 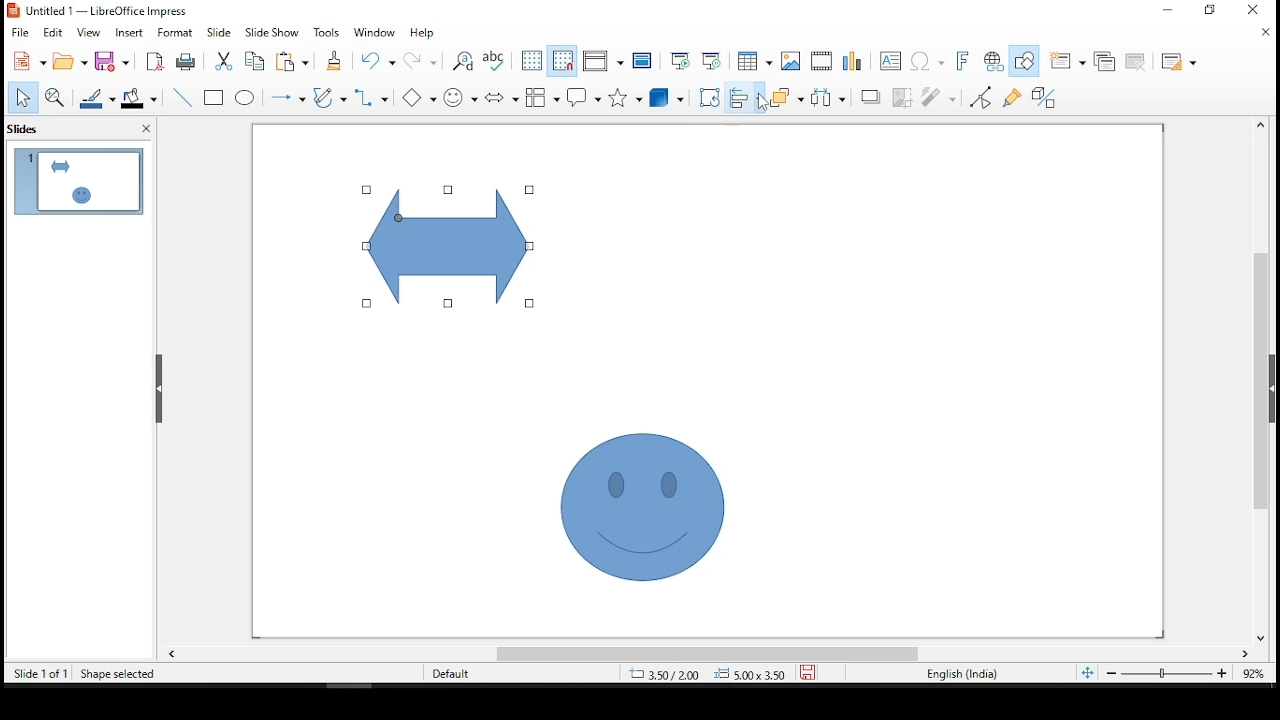 I want to click on symbol shapes, so click(x=463, y=96).